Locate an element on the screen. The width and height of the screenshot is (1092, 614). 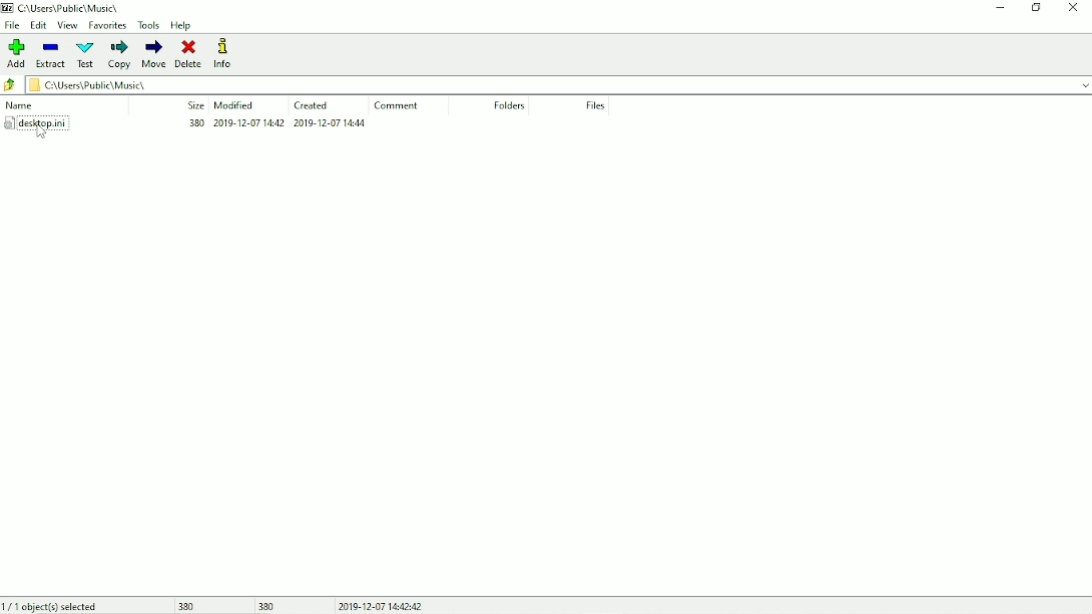
1/1 object(s) selected is located at coordinates (52, 606).